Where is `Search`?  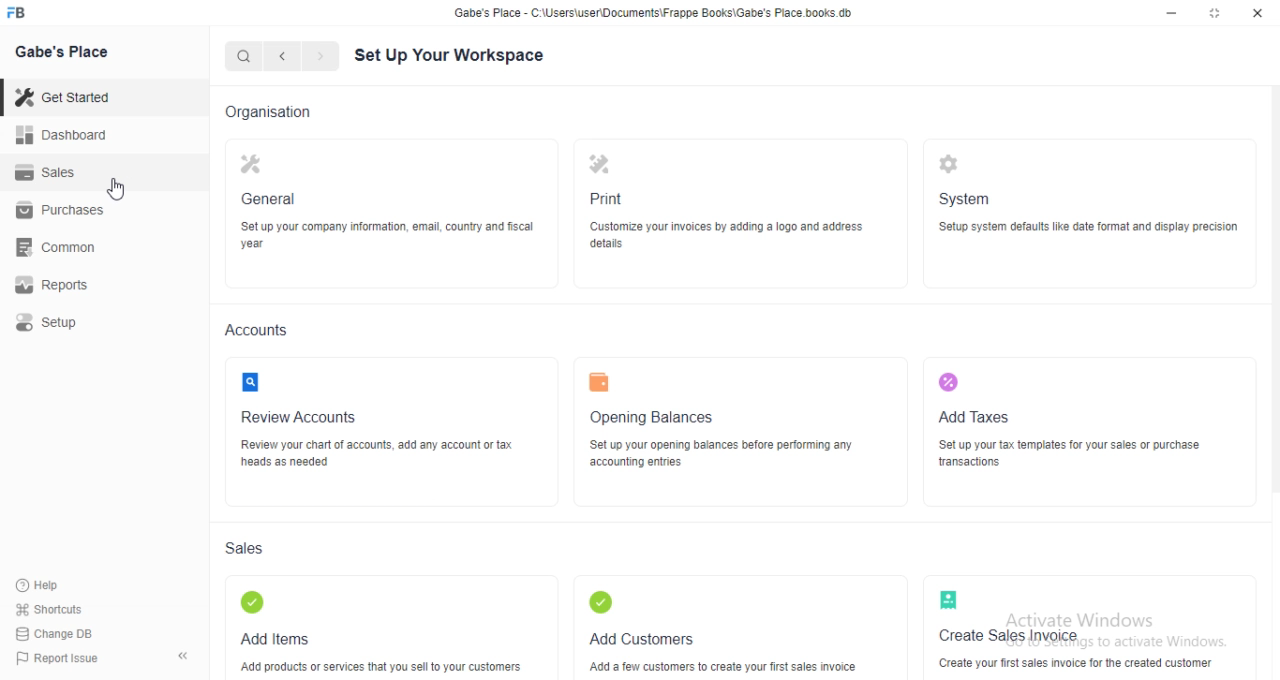
Search is located at coordinates (242, 53).